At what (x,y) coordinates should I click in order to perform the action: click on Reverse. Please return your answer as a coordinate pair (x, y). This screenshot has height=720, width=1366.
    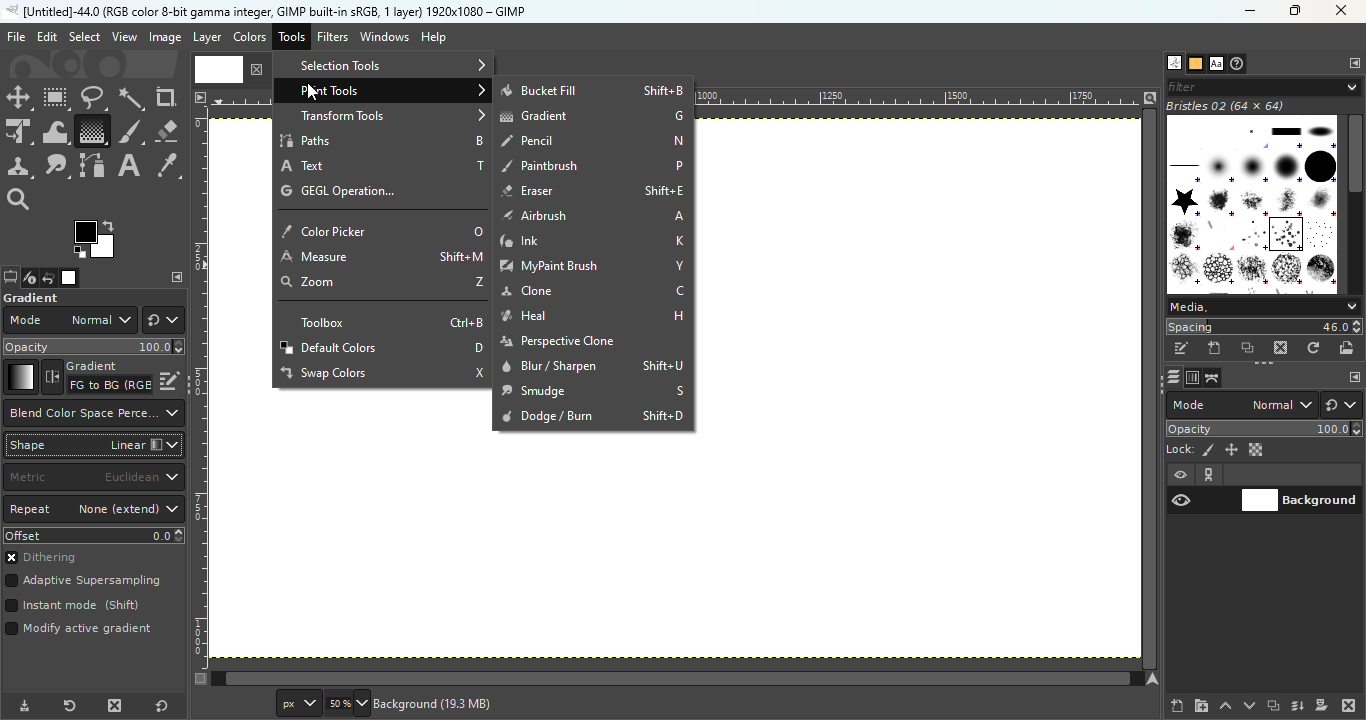
    Looking at the image, I should click on (97, 377).